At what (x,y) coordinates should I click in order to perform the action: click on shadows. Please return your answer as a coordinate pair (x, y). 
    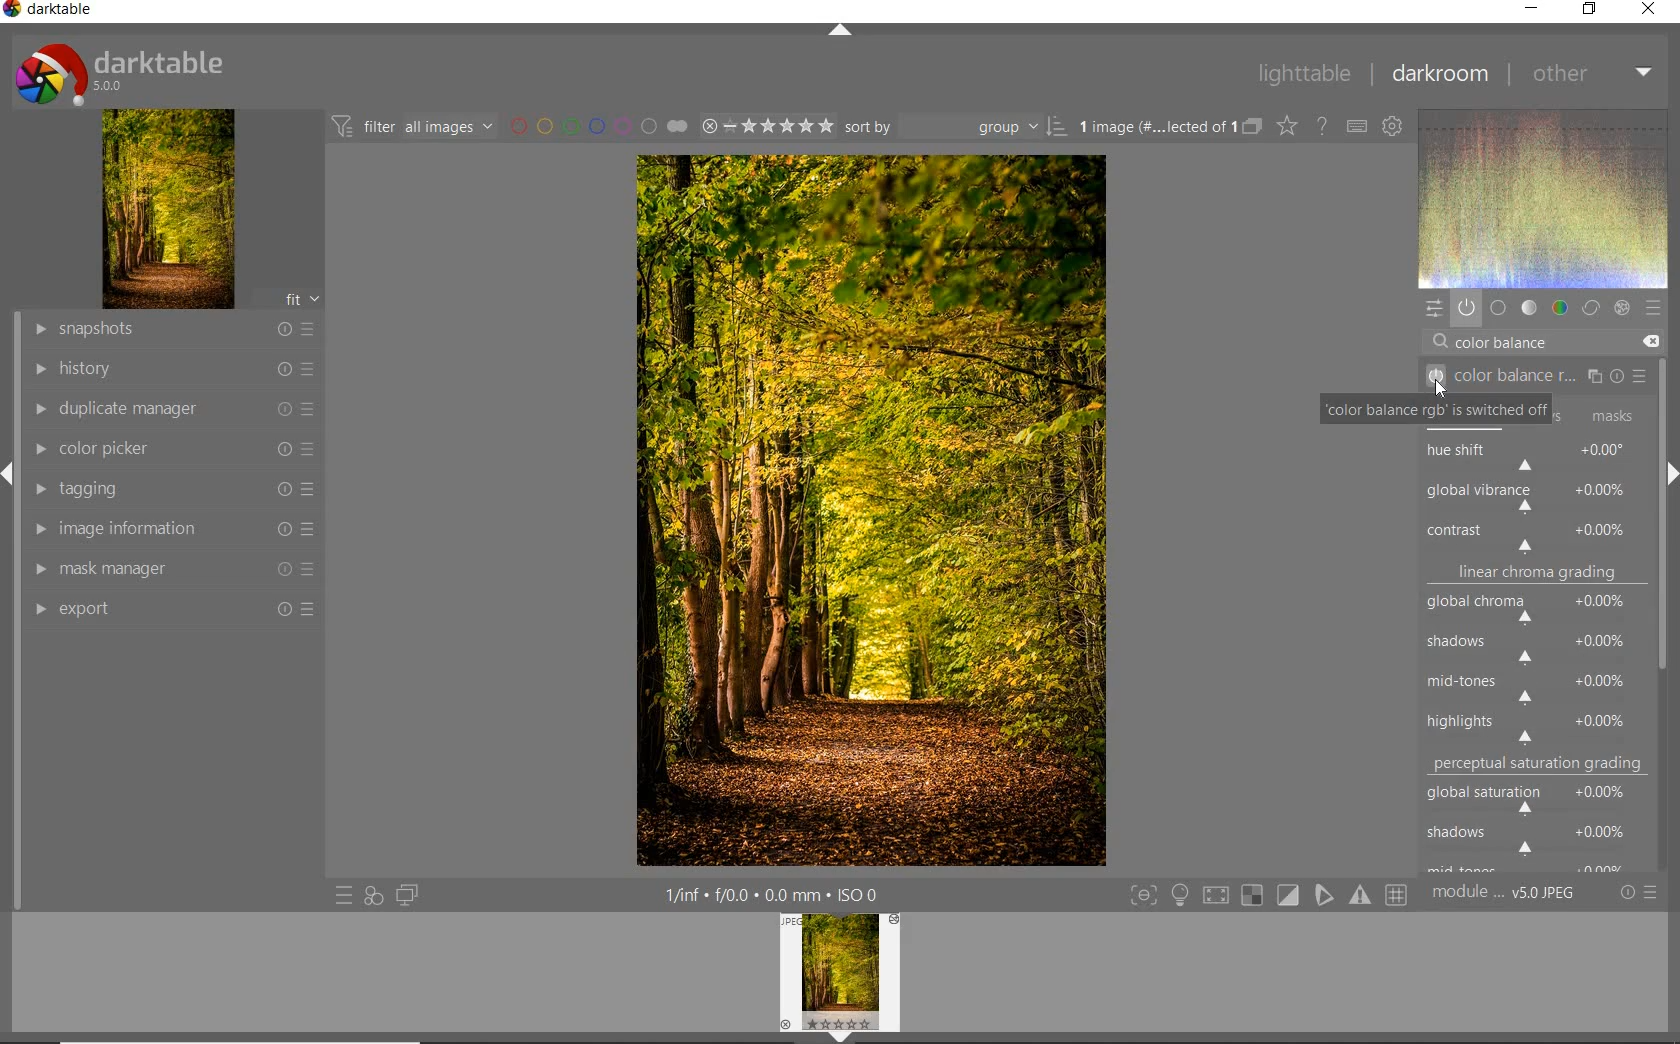
    Looking at the image, I should click on (1533, 649).